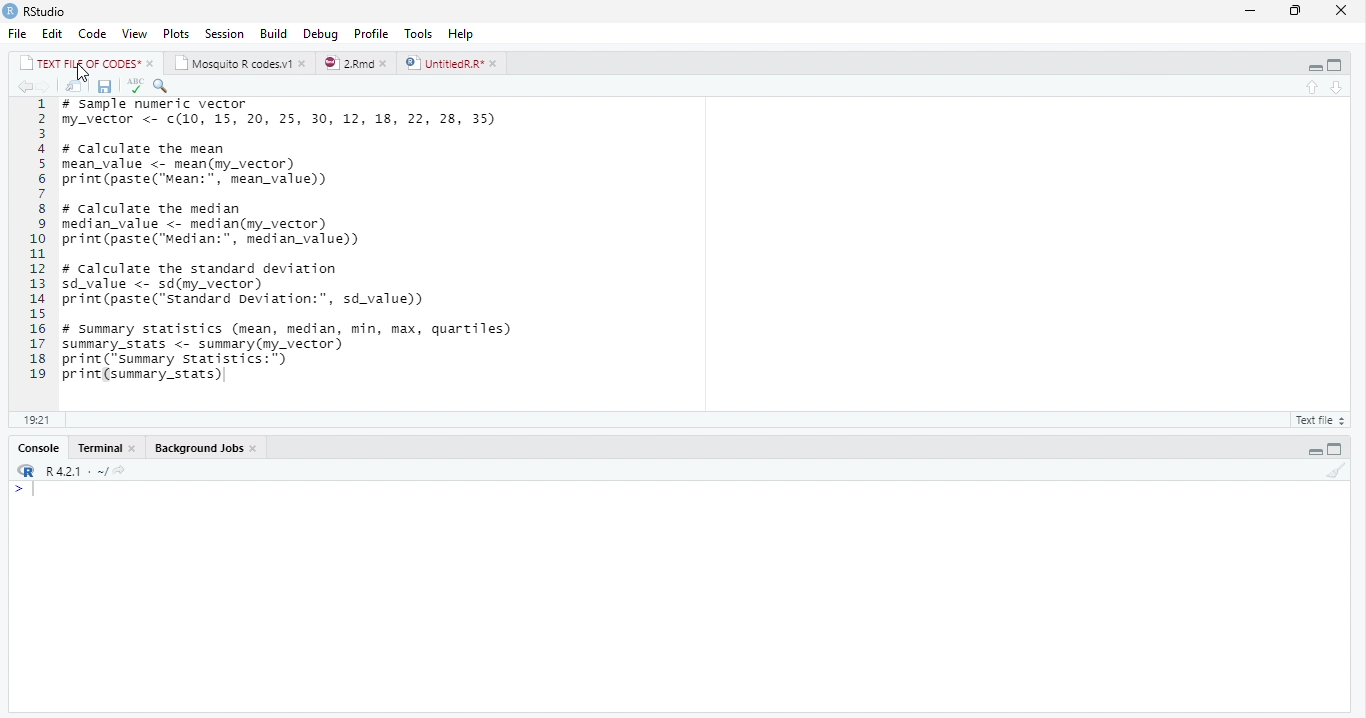  What do you see at coordinates (93, 33) in the screenshot?
I see `code` at bounding box center [93, 33].